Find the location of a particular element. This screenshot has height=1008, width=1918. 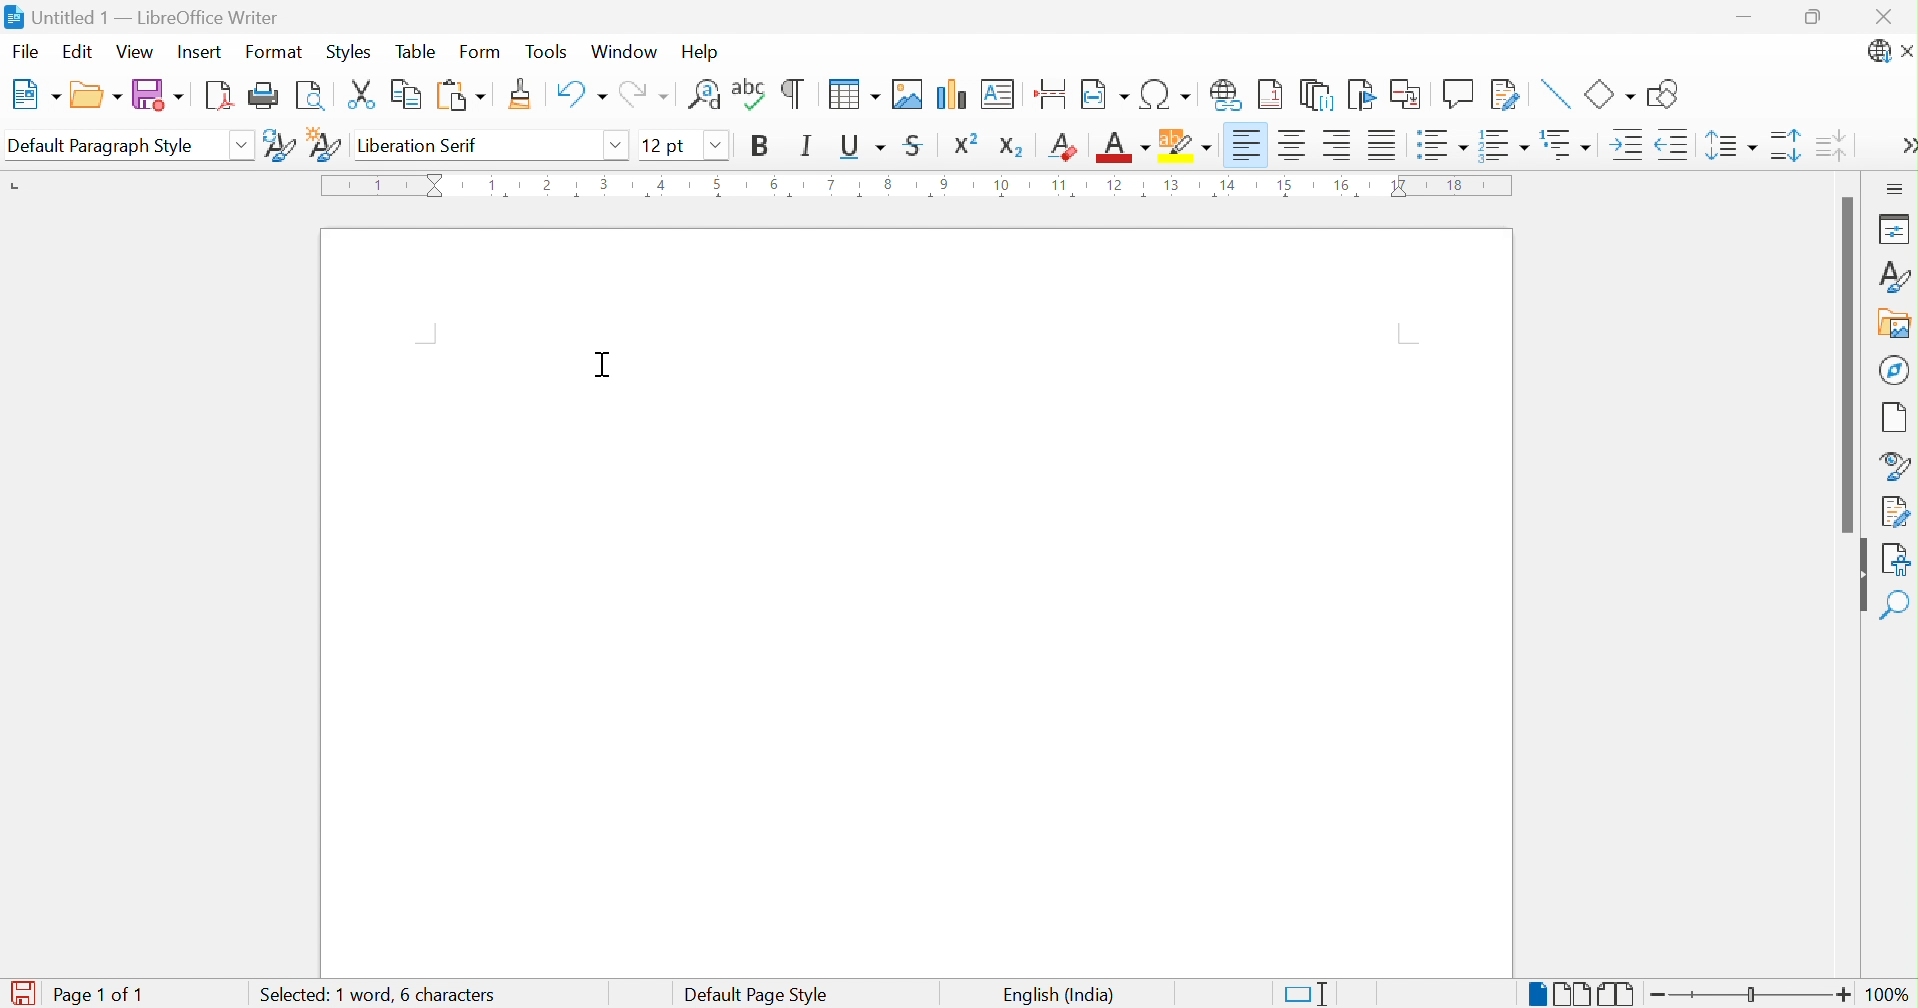

English (India) is located at coordinates (1057, 994).